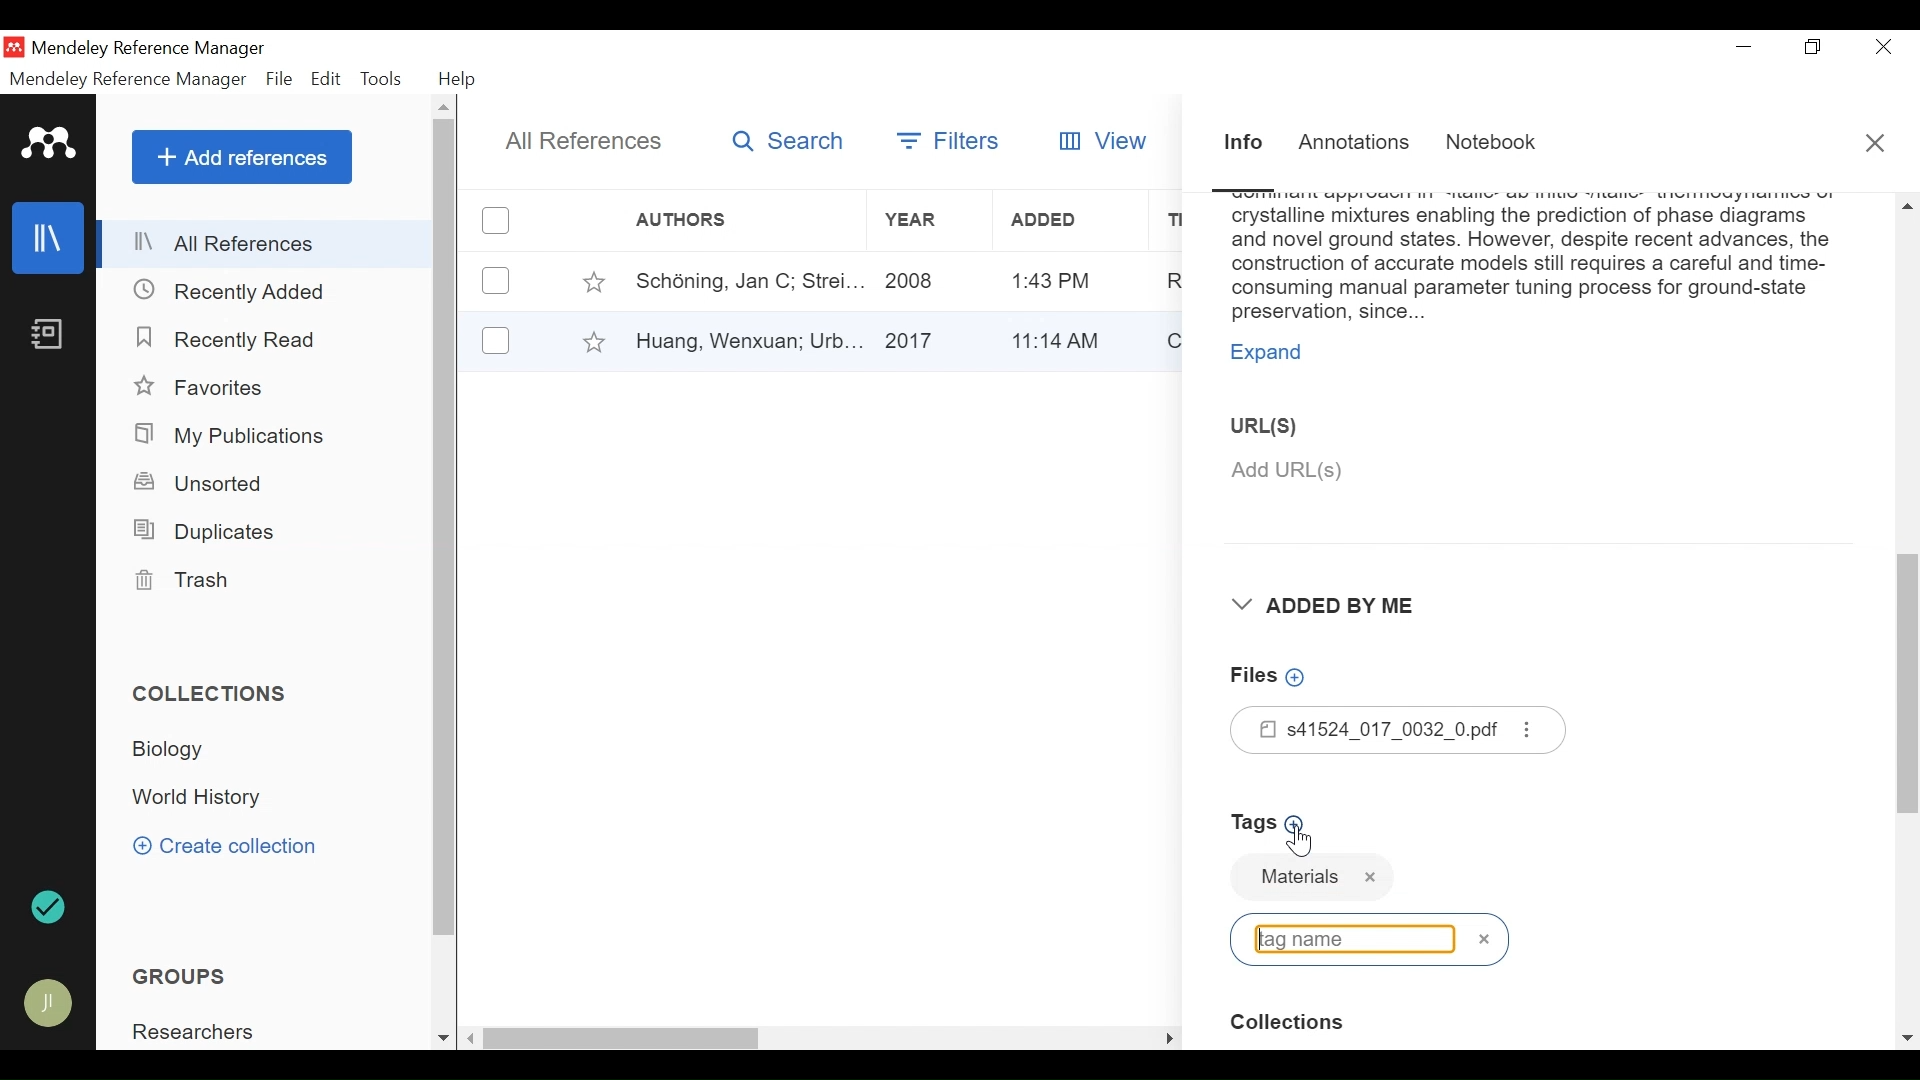  What do you see at coordinates (242, 157) in the screenshot?
I see `Add References` at bounding box center [242, 157].